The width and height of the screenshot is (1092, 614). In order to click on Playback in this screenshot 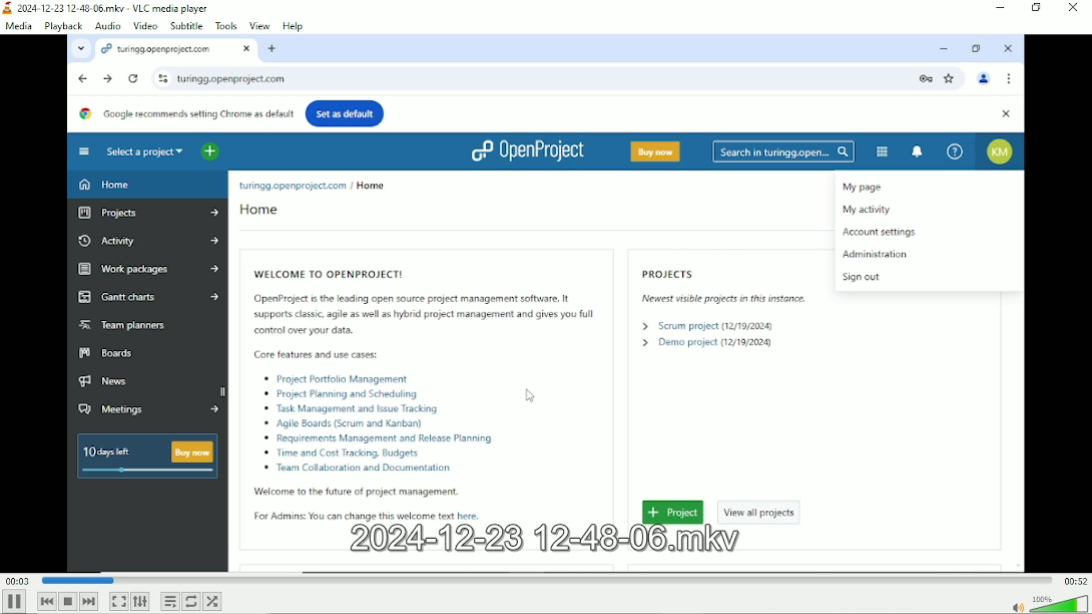, I will do `click(62, 26)`.